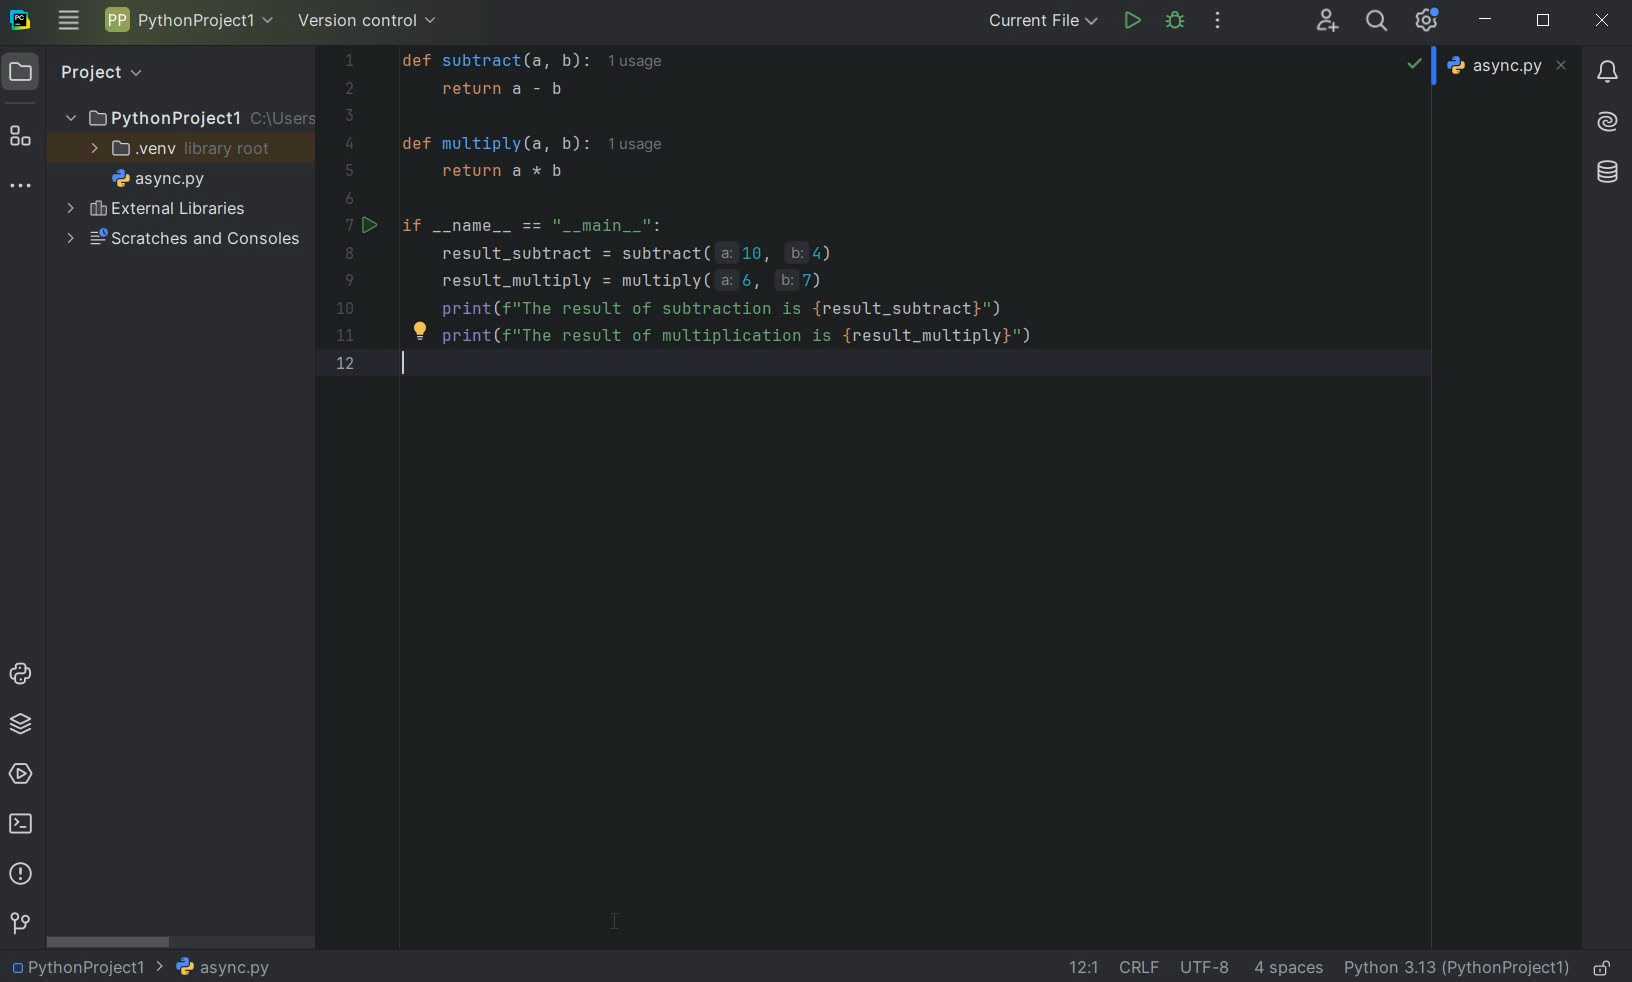 The image size is (1632, 982). Describe the element at coordinates (18, 186) in the screenshot. I see `more tool windows` at that location.